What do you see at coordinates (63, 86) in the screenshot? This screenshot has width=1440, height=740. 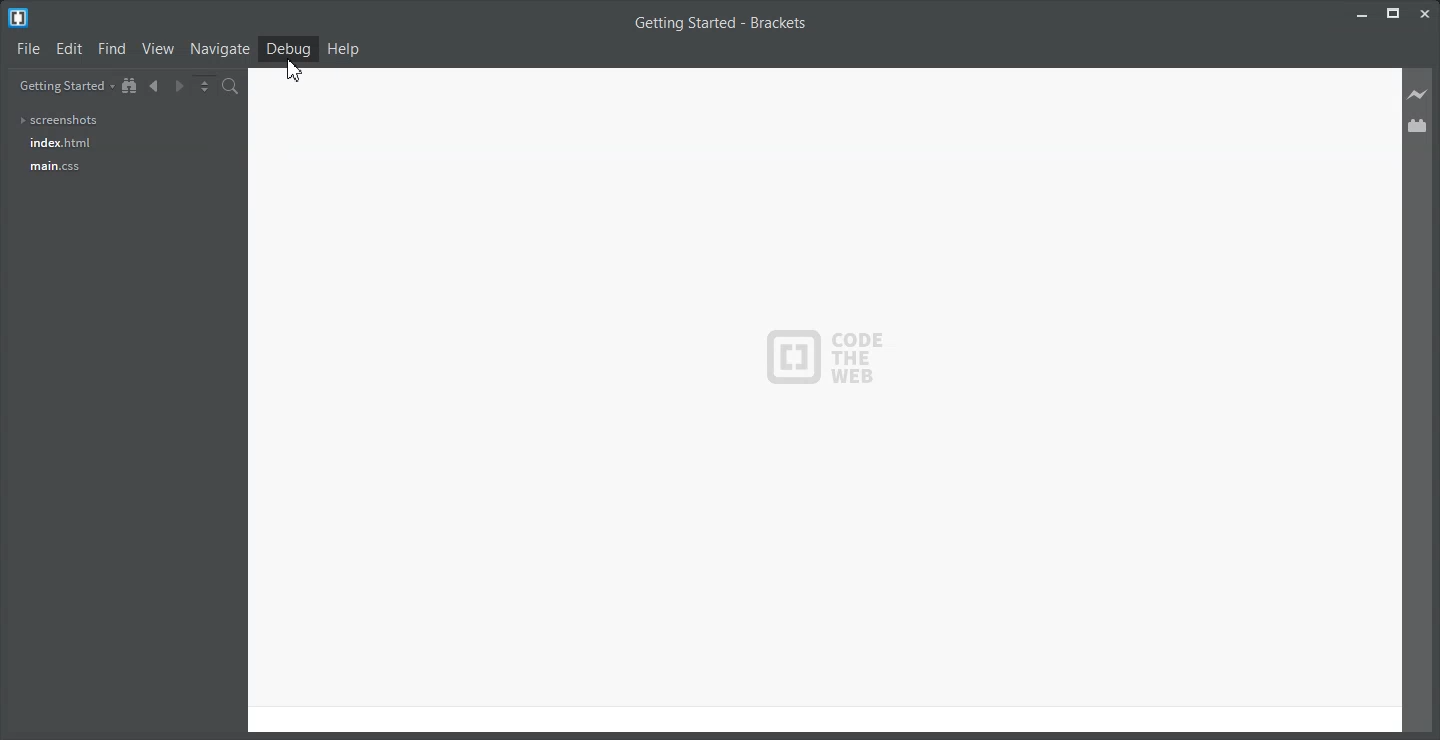 I see `Getting Started` at bounding box center [63, 86].